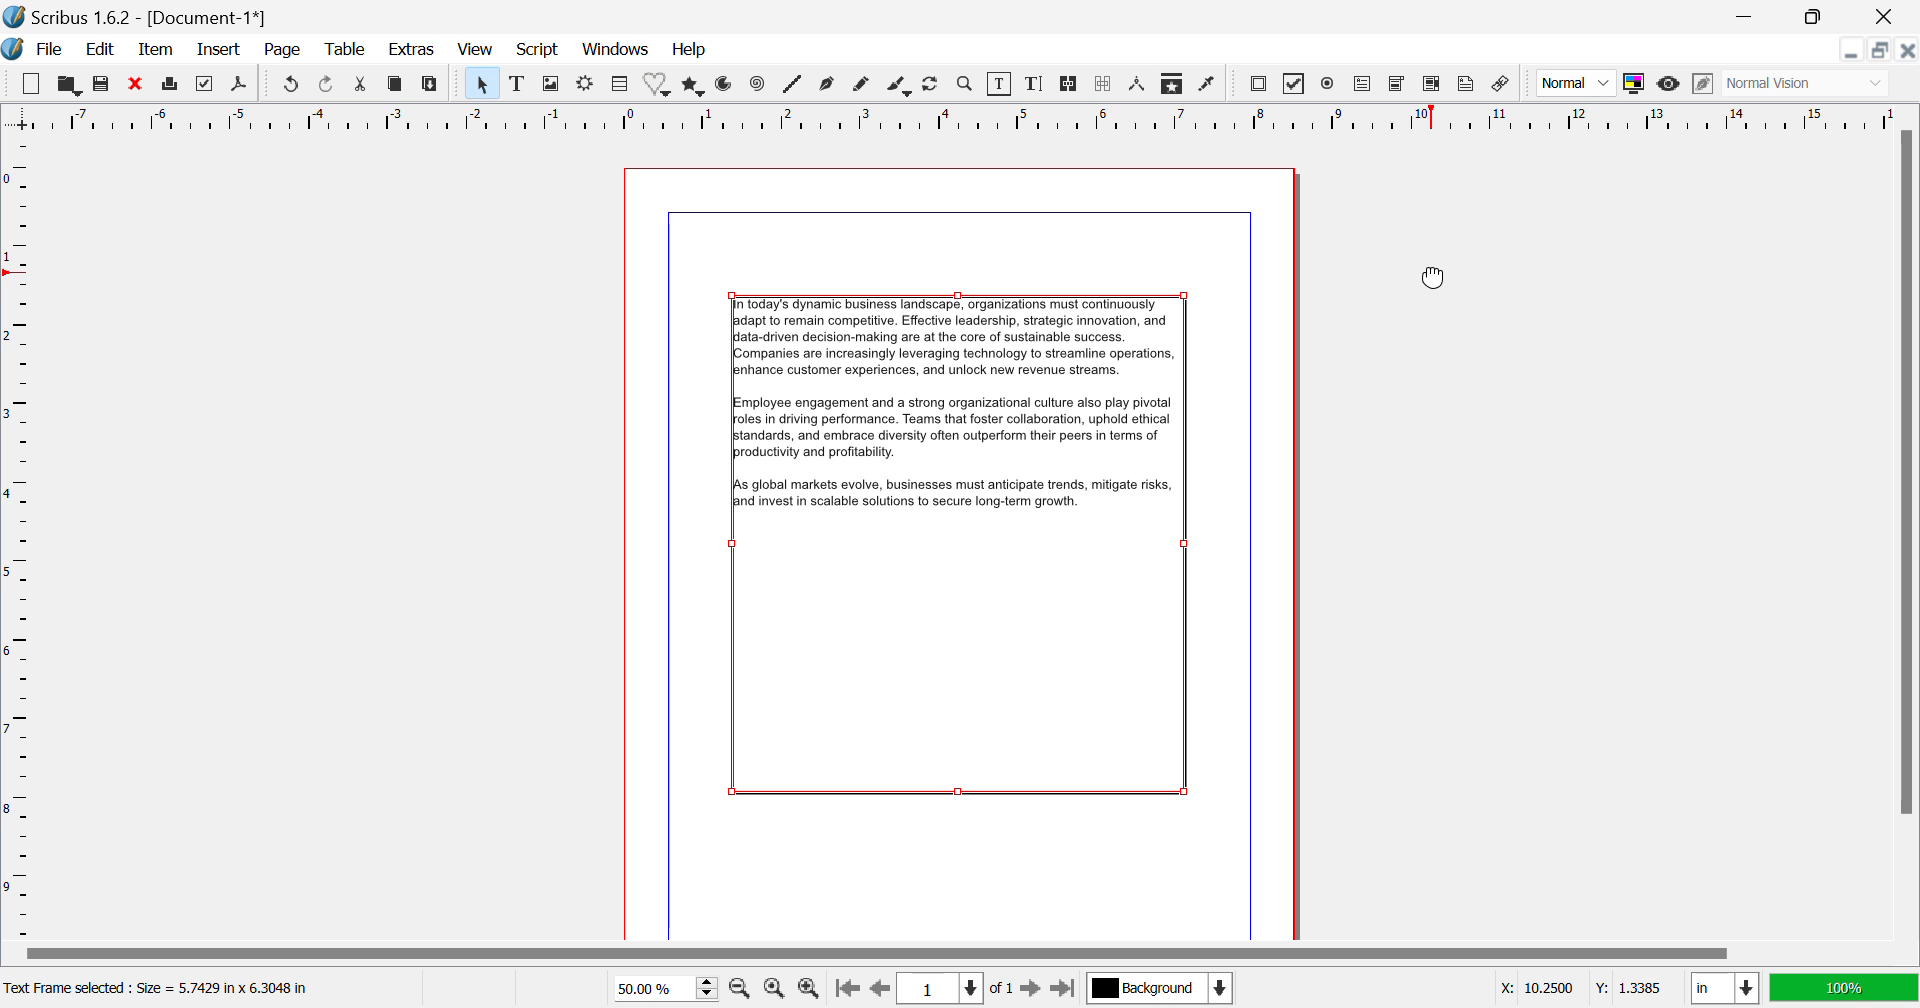 This screenshot has height=1008, width=1920. I want to click on Edit in preview mode, so click(1700, 84).